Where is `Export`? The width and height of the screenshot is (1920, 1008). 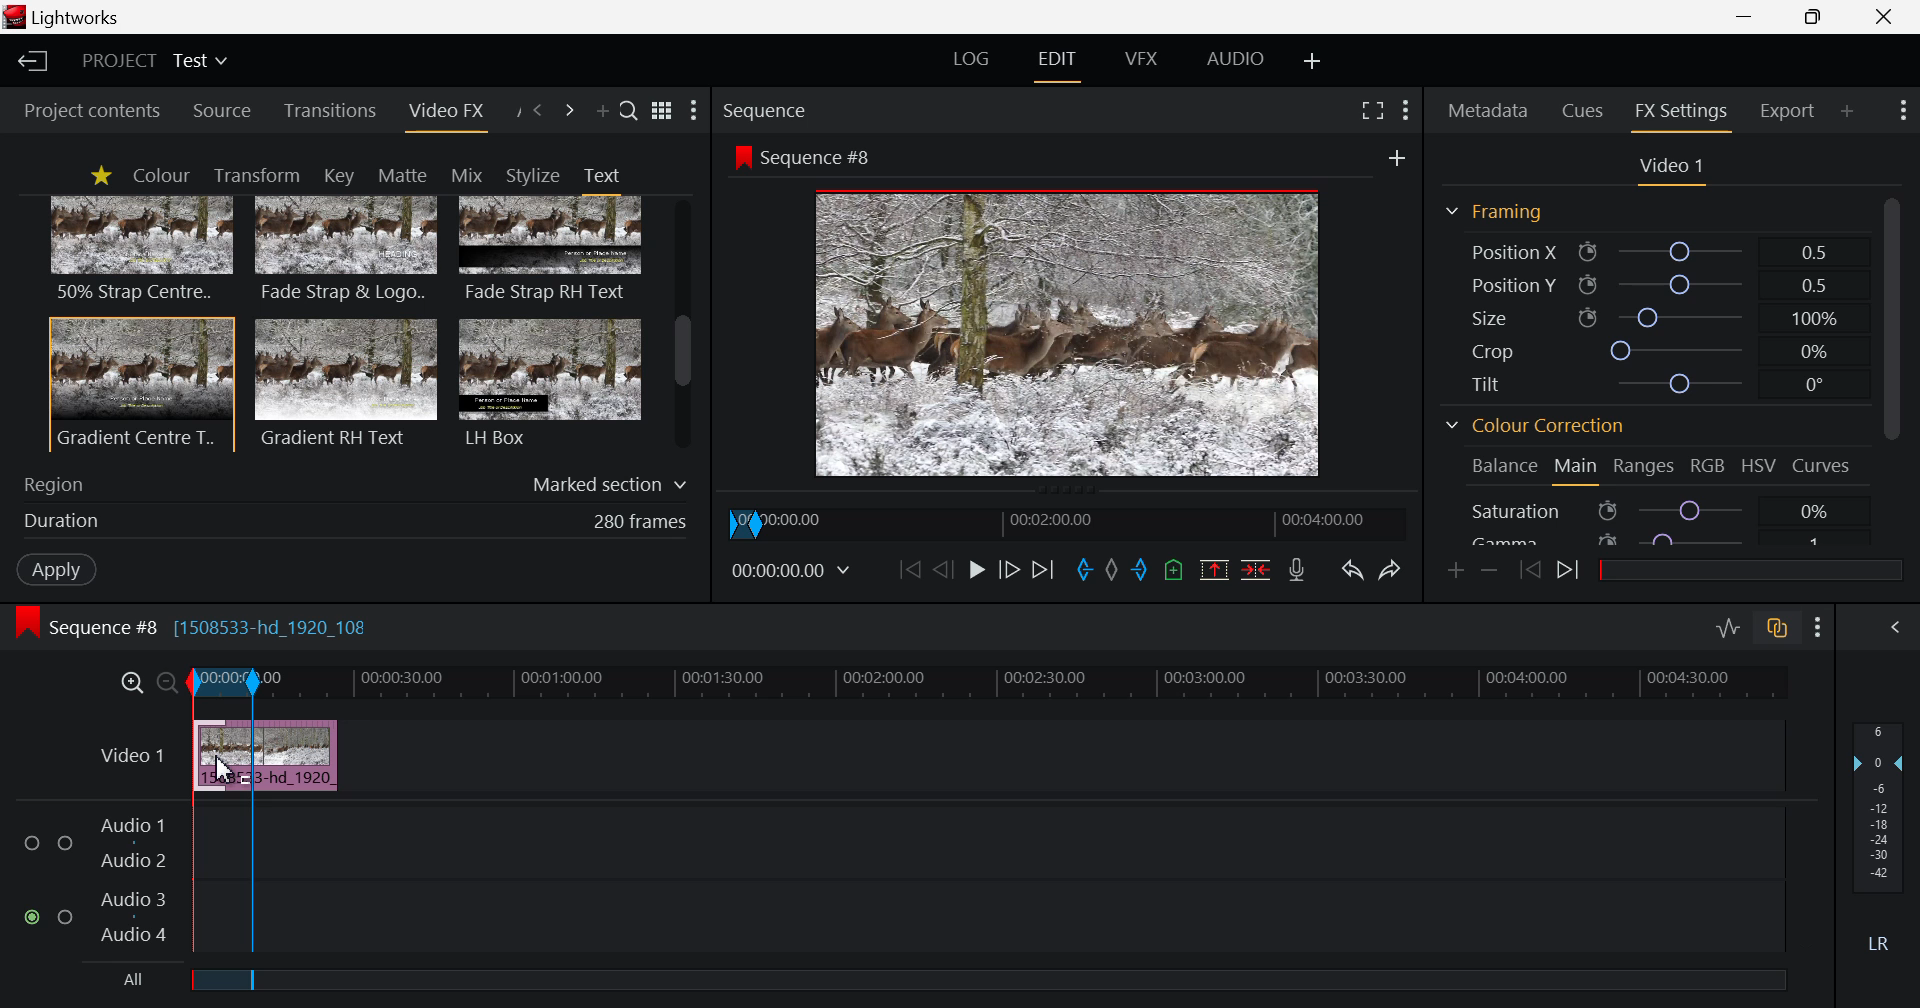
Export is located at coordinates (1788, 108).